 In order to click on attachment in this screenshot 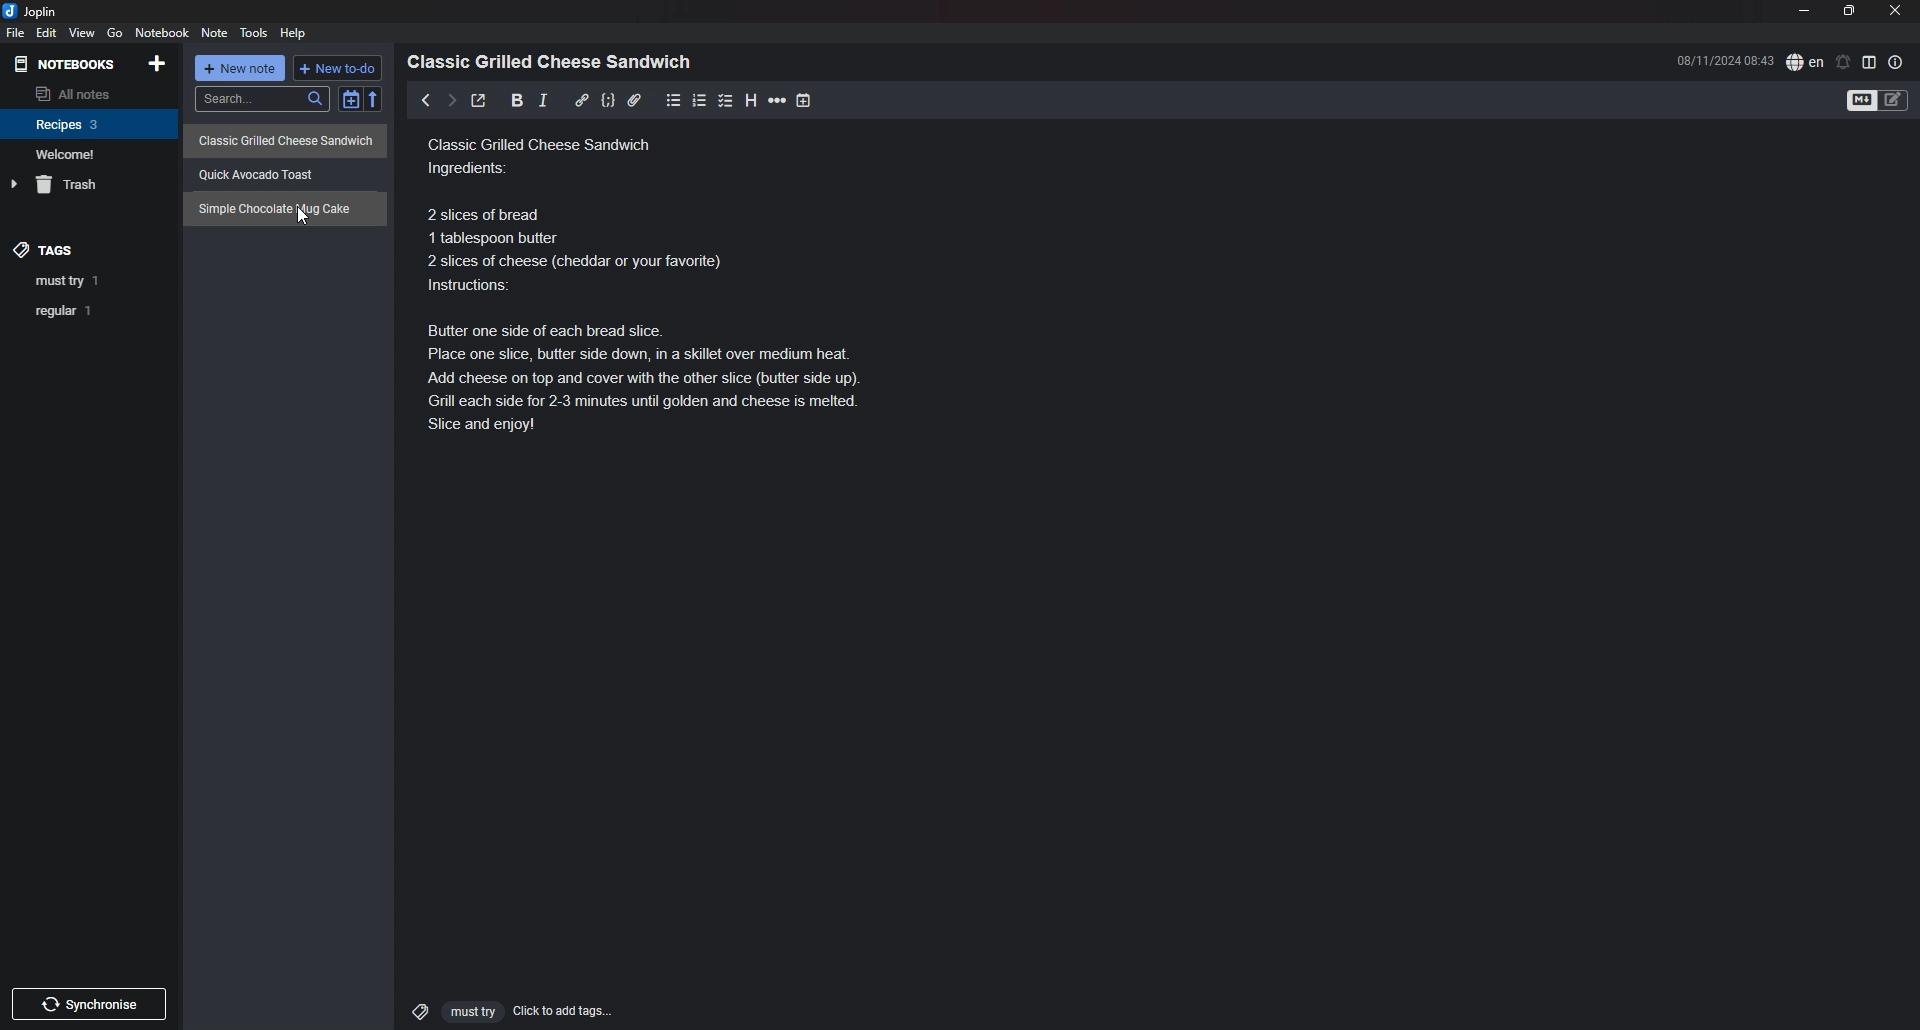, I will do `click(634, 100)`.